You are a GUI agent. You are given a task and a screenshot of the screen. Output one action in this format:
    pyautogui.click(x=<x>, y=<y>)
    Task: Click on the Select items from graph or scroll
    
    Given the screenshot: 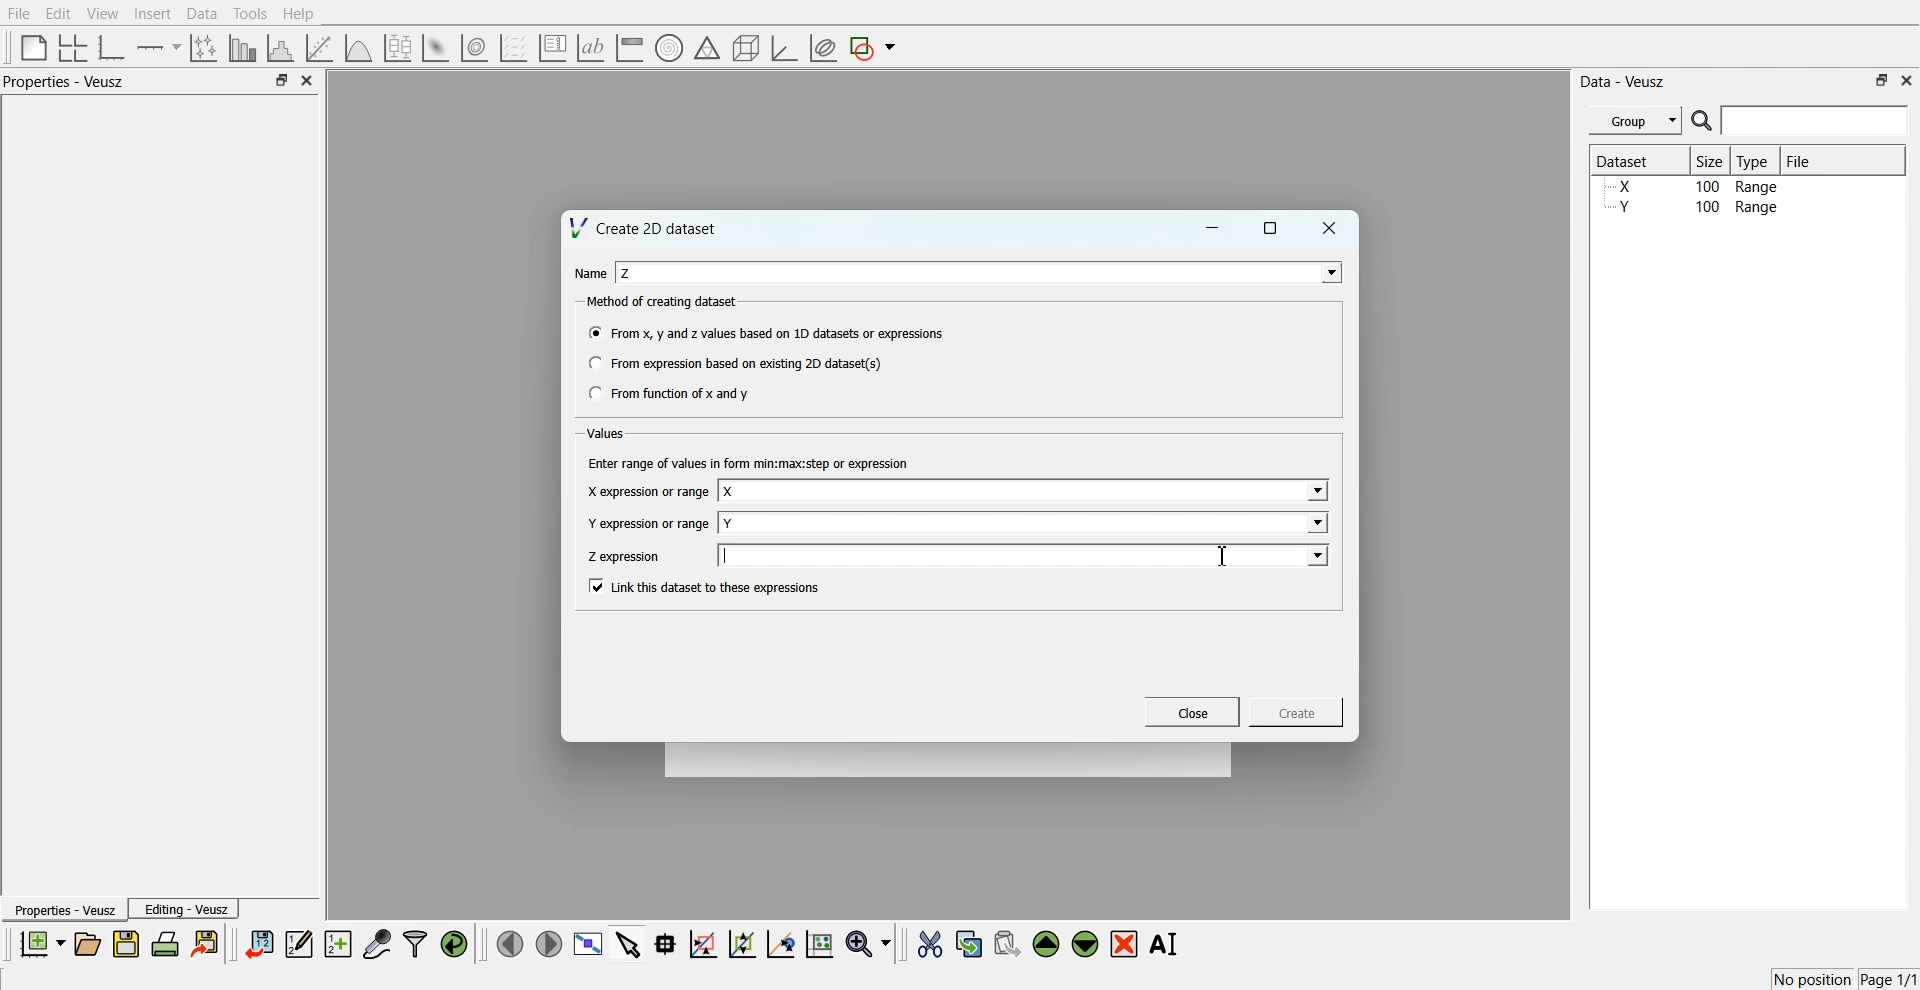 What is the action you would take?
    pyautogui.click(x=629, y=942)
    